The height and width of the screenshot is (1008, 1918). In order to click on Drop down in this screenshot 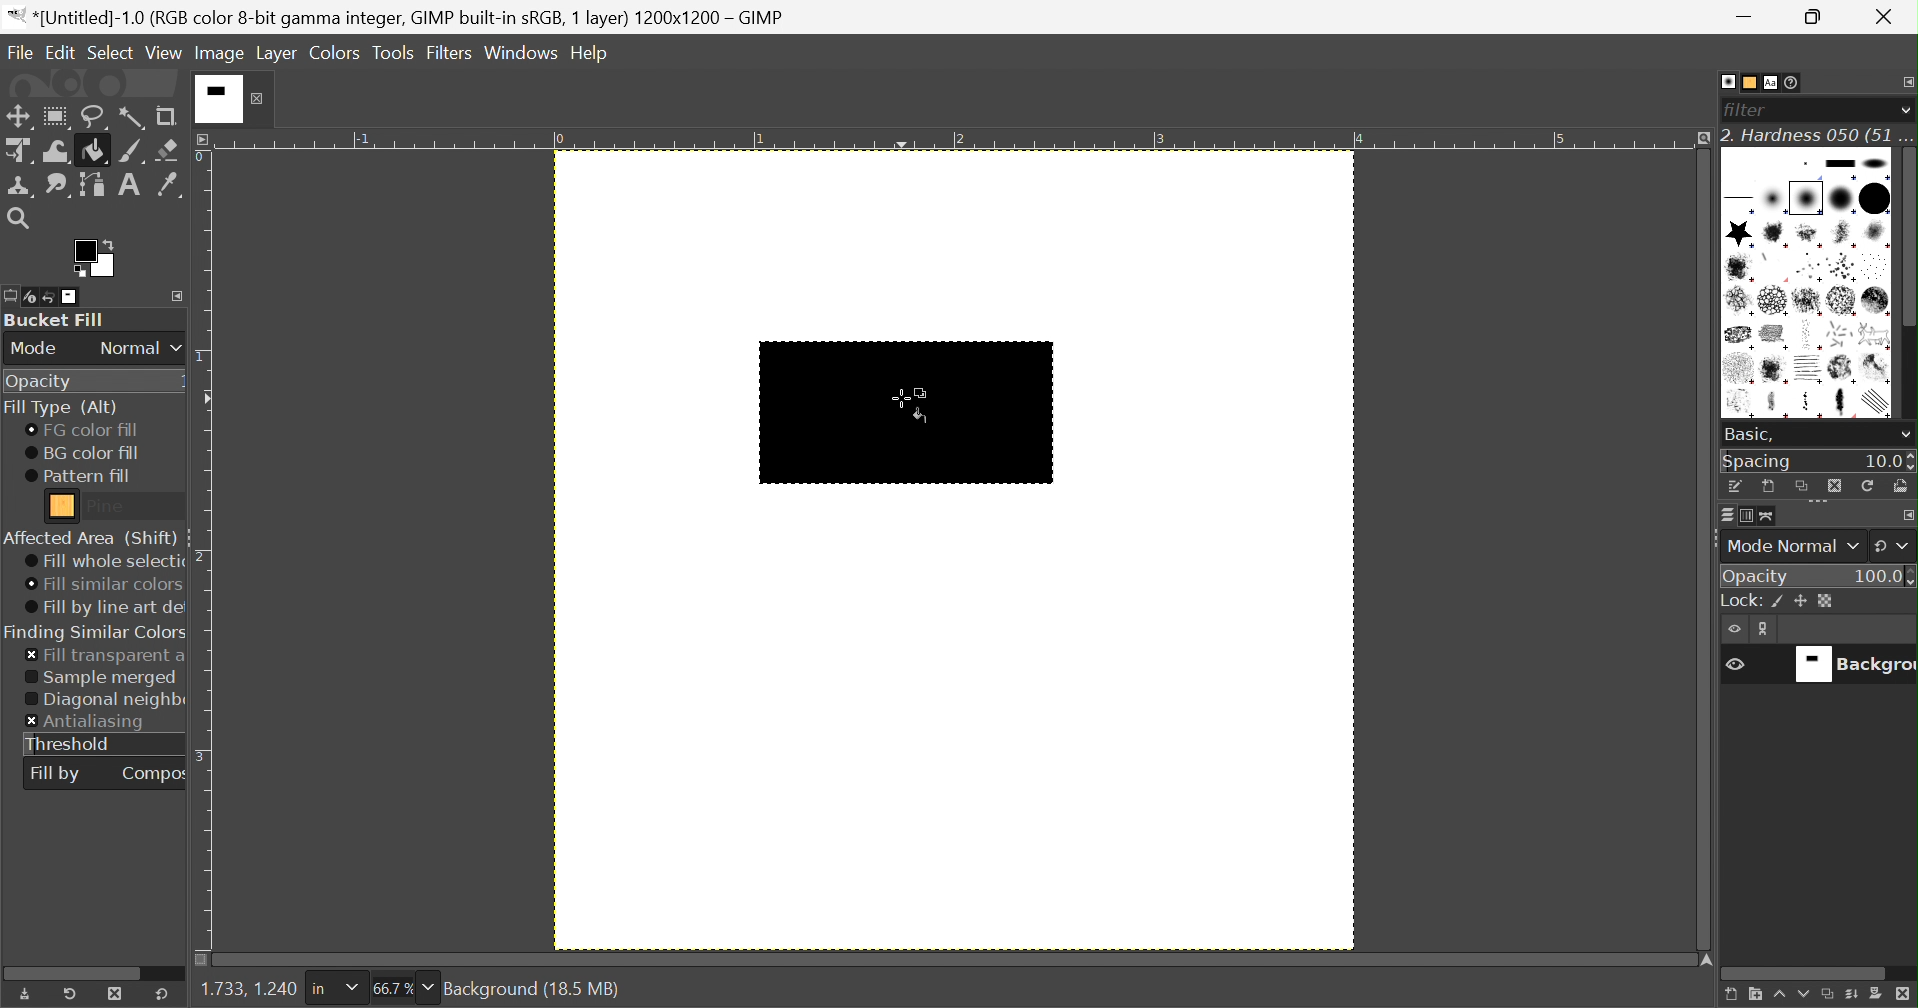, I will do `click(1905, 110)`.